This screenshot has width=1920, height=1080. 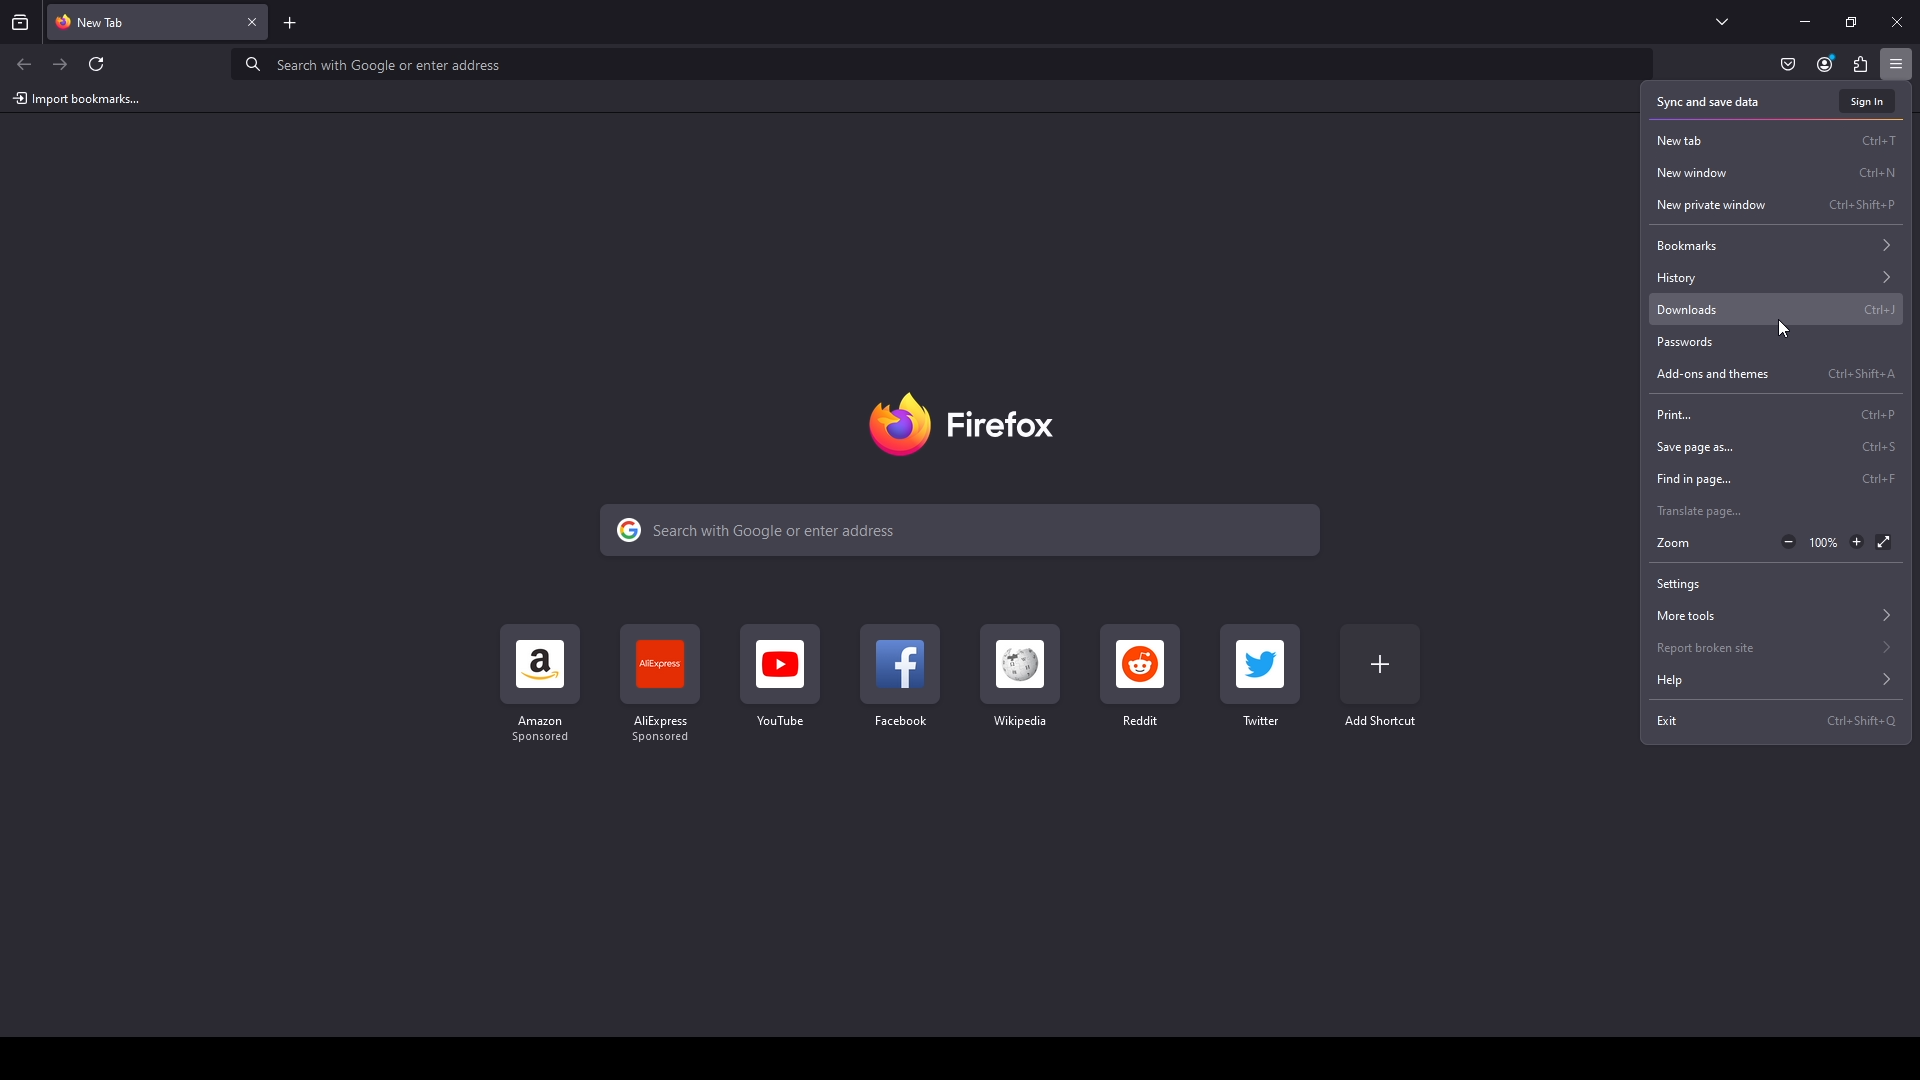 What do you see at coordinates (1790, 542) in the screenshot?
I see `Decrease zoom` at bounding box center [1790, 542].